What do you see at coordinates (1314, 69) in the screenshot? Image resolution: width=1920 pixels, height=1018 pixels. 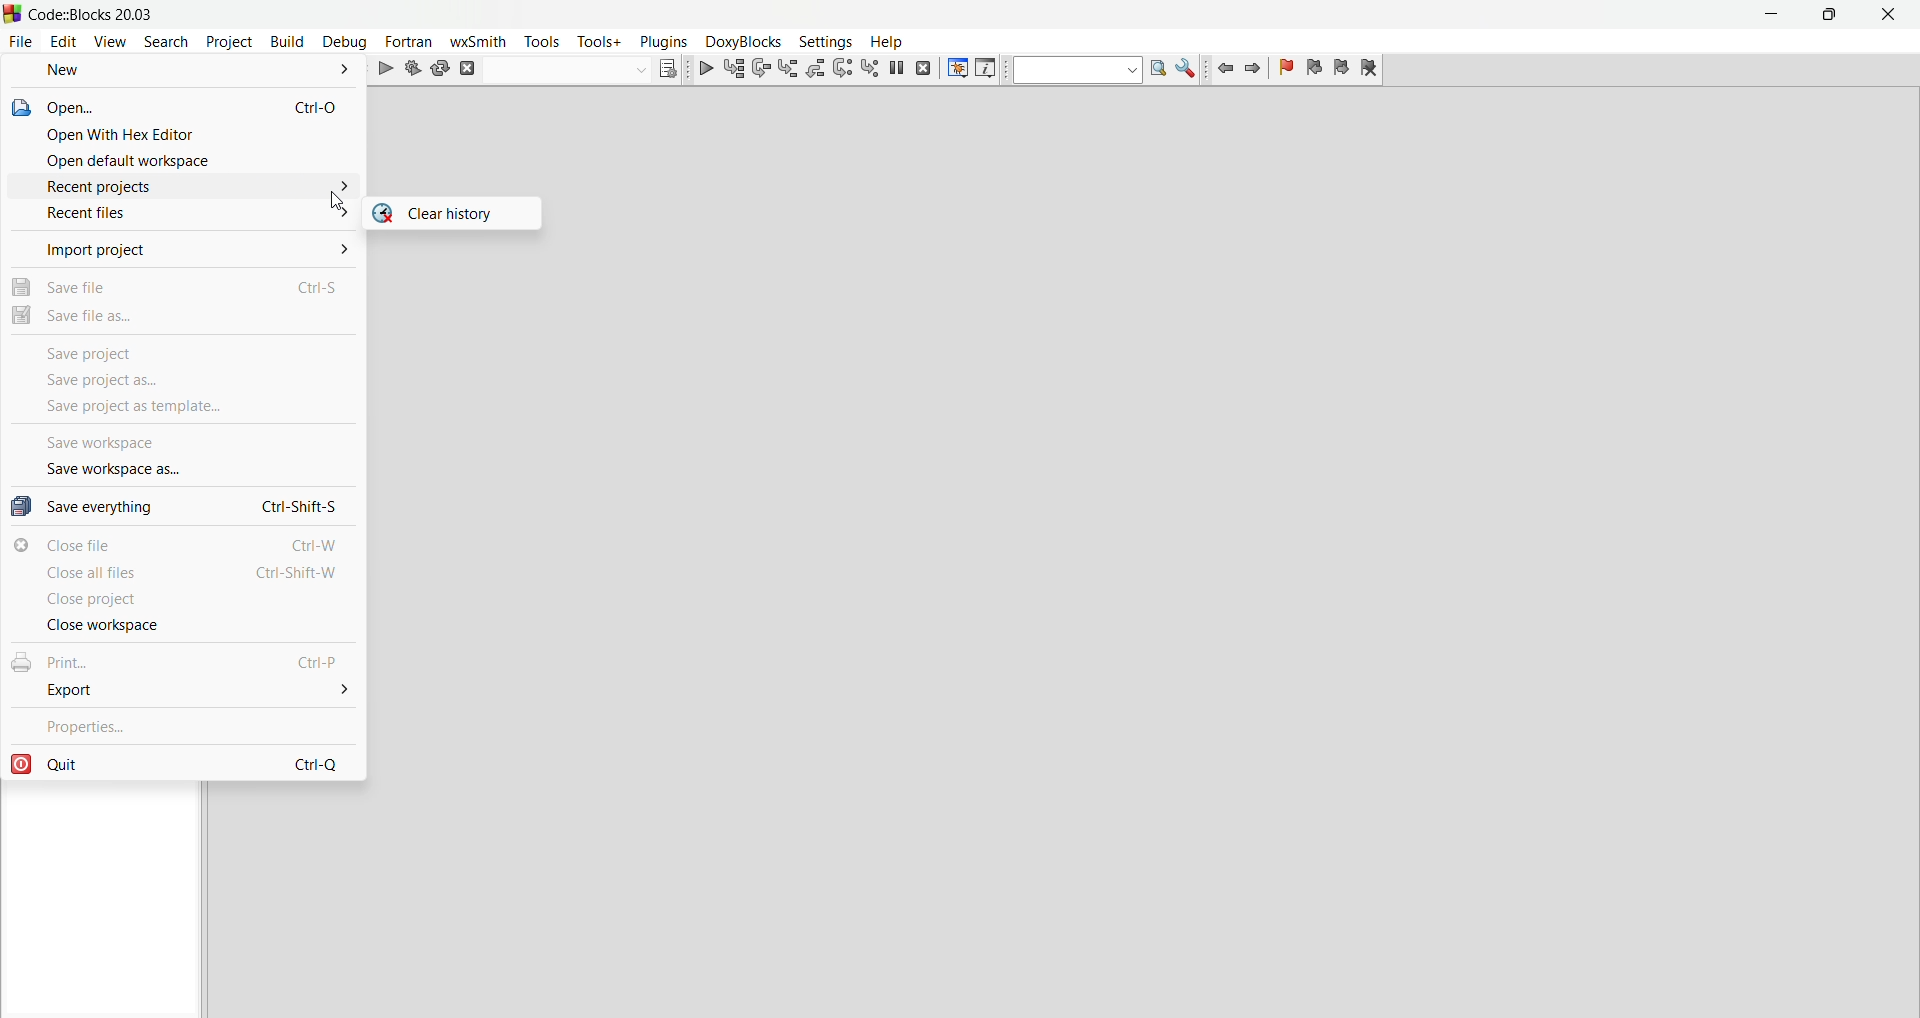 I see `previous bookmark` at bounding box center [1314, 69].